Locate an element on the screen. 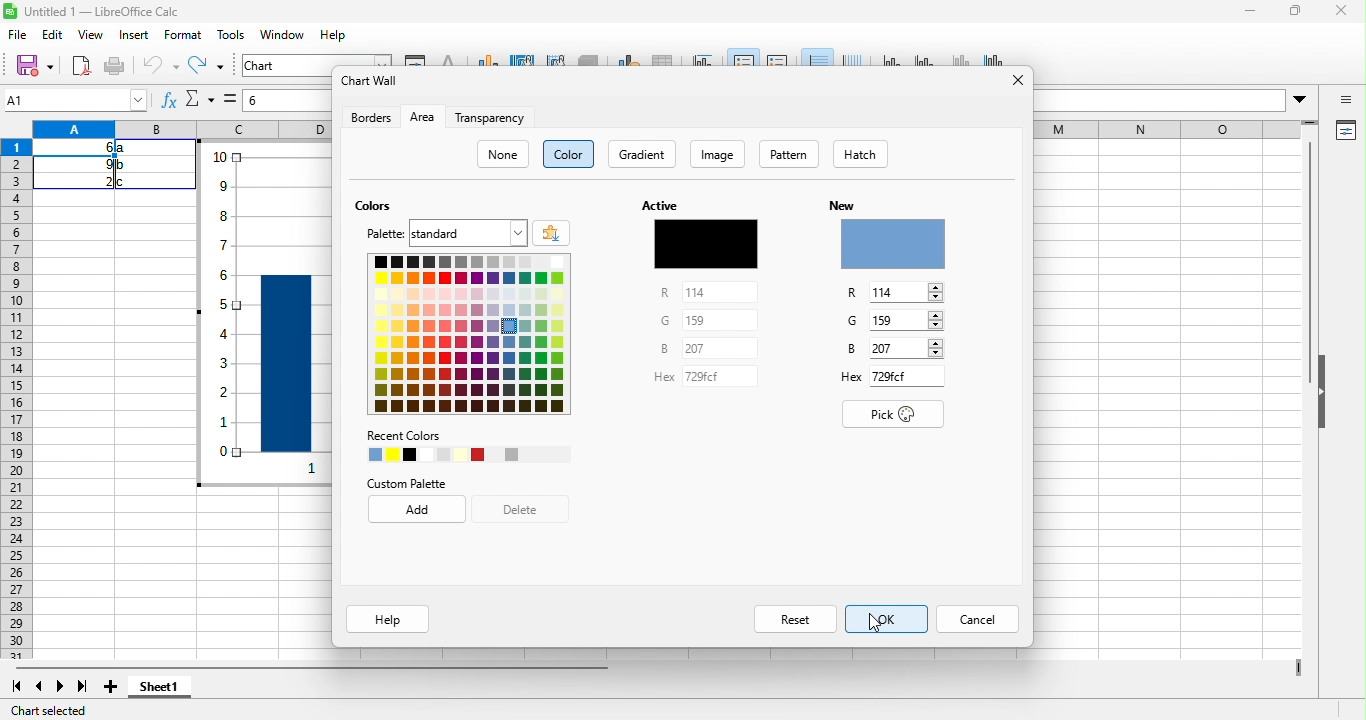  chart wall is located at coordinates (372, 81).